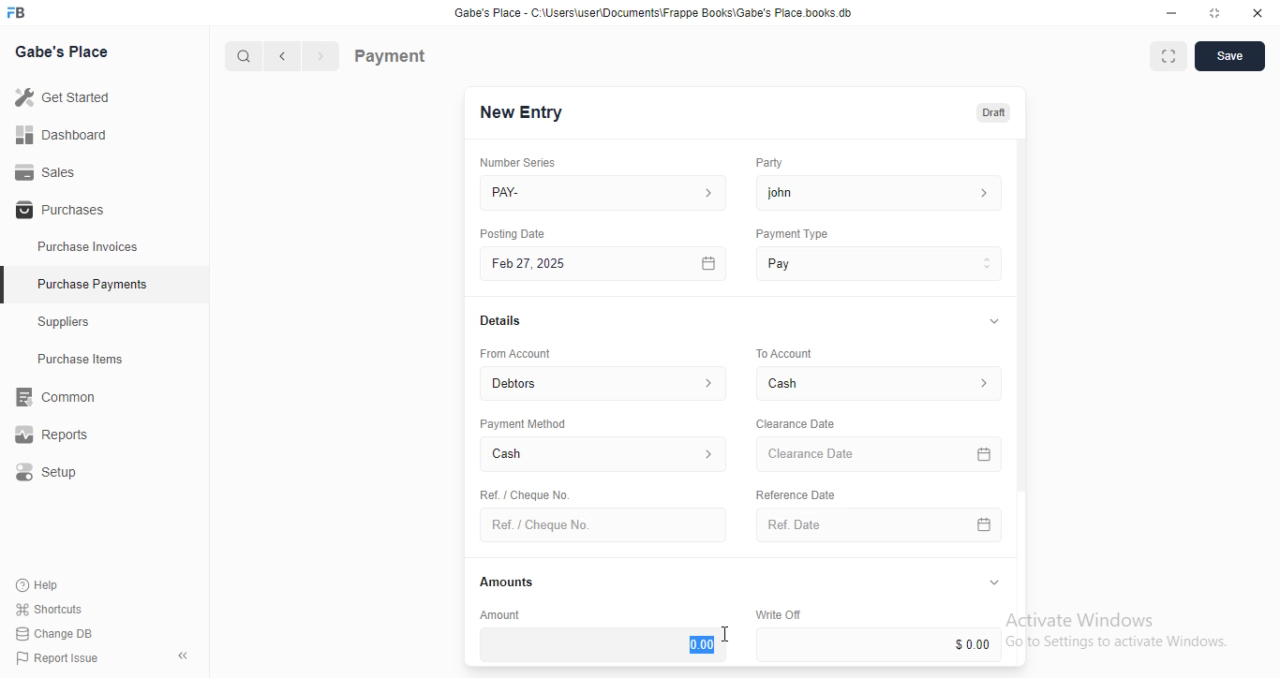  I want to click on Payment, so click(391, 55).